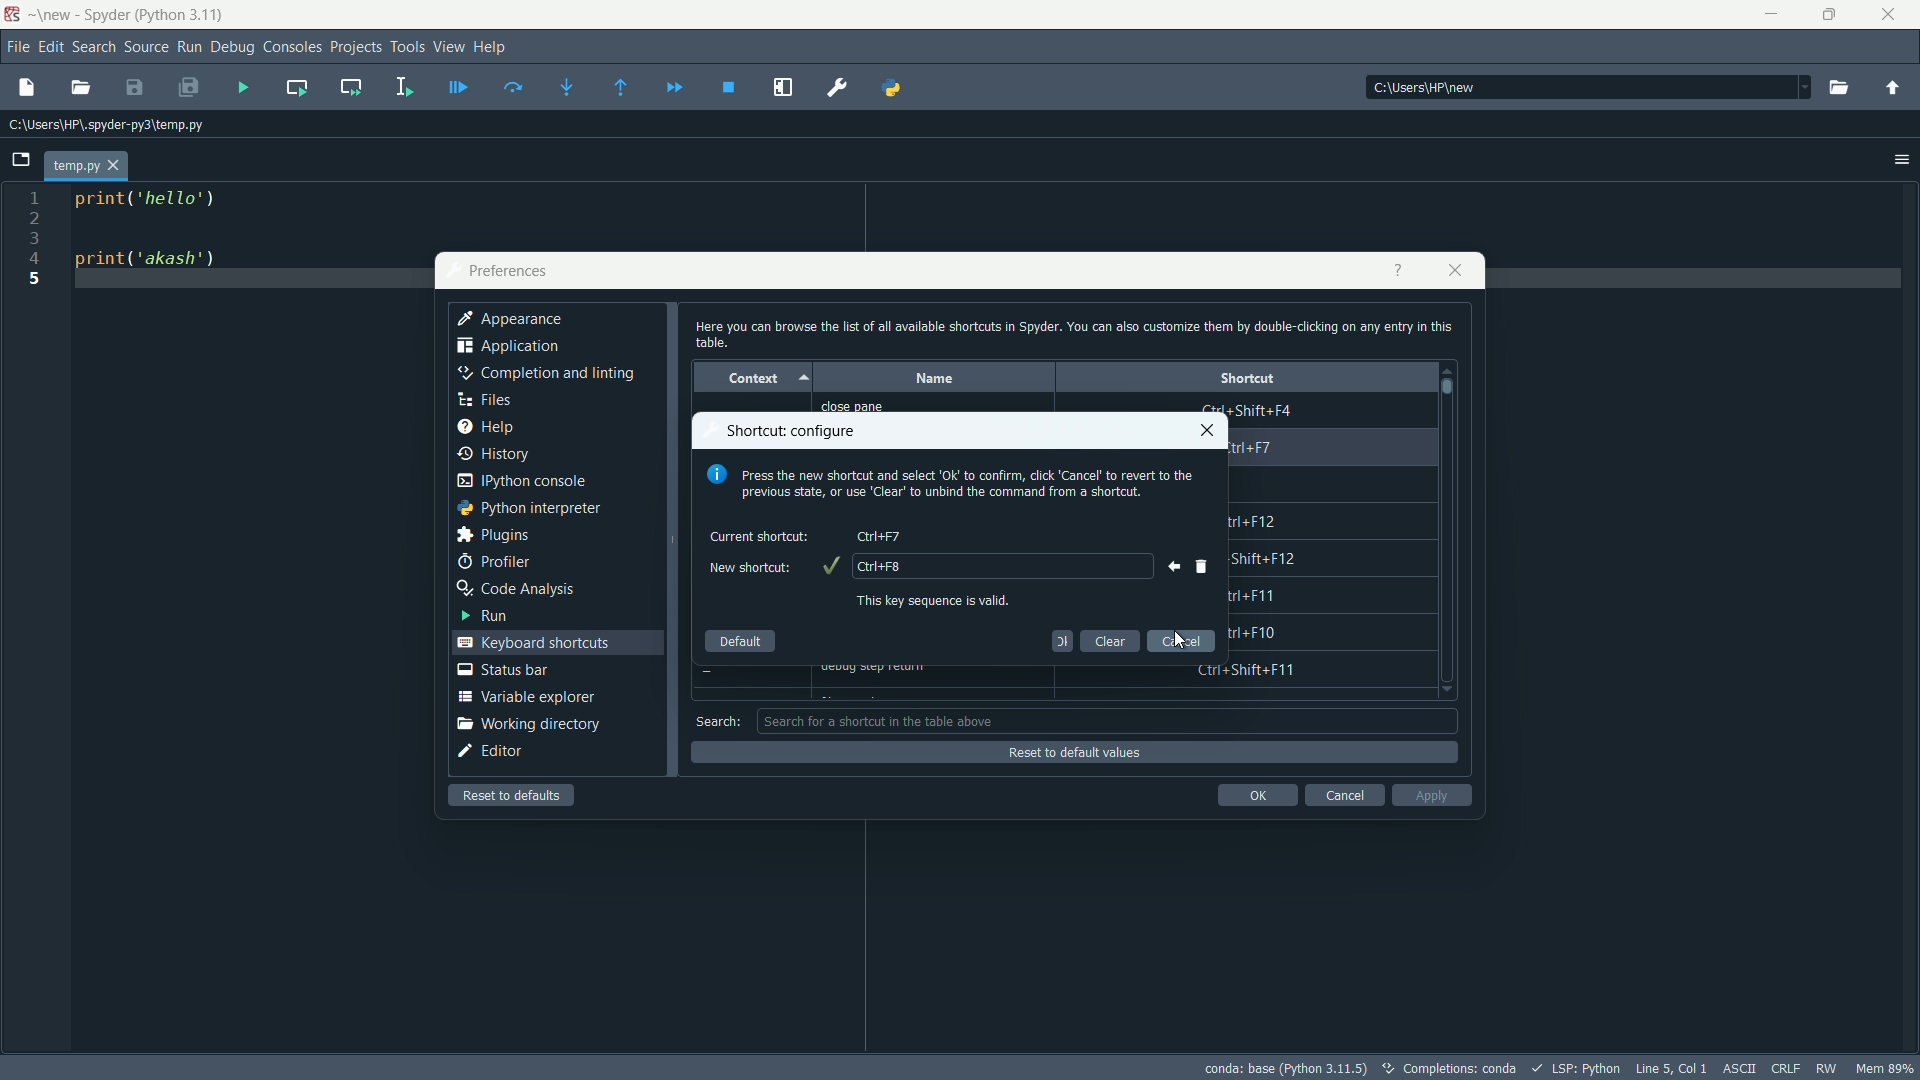  I want to click on run, so click(481, 615).